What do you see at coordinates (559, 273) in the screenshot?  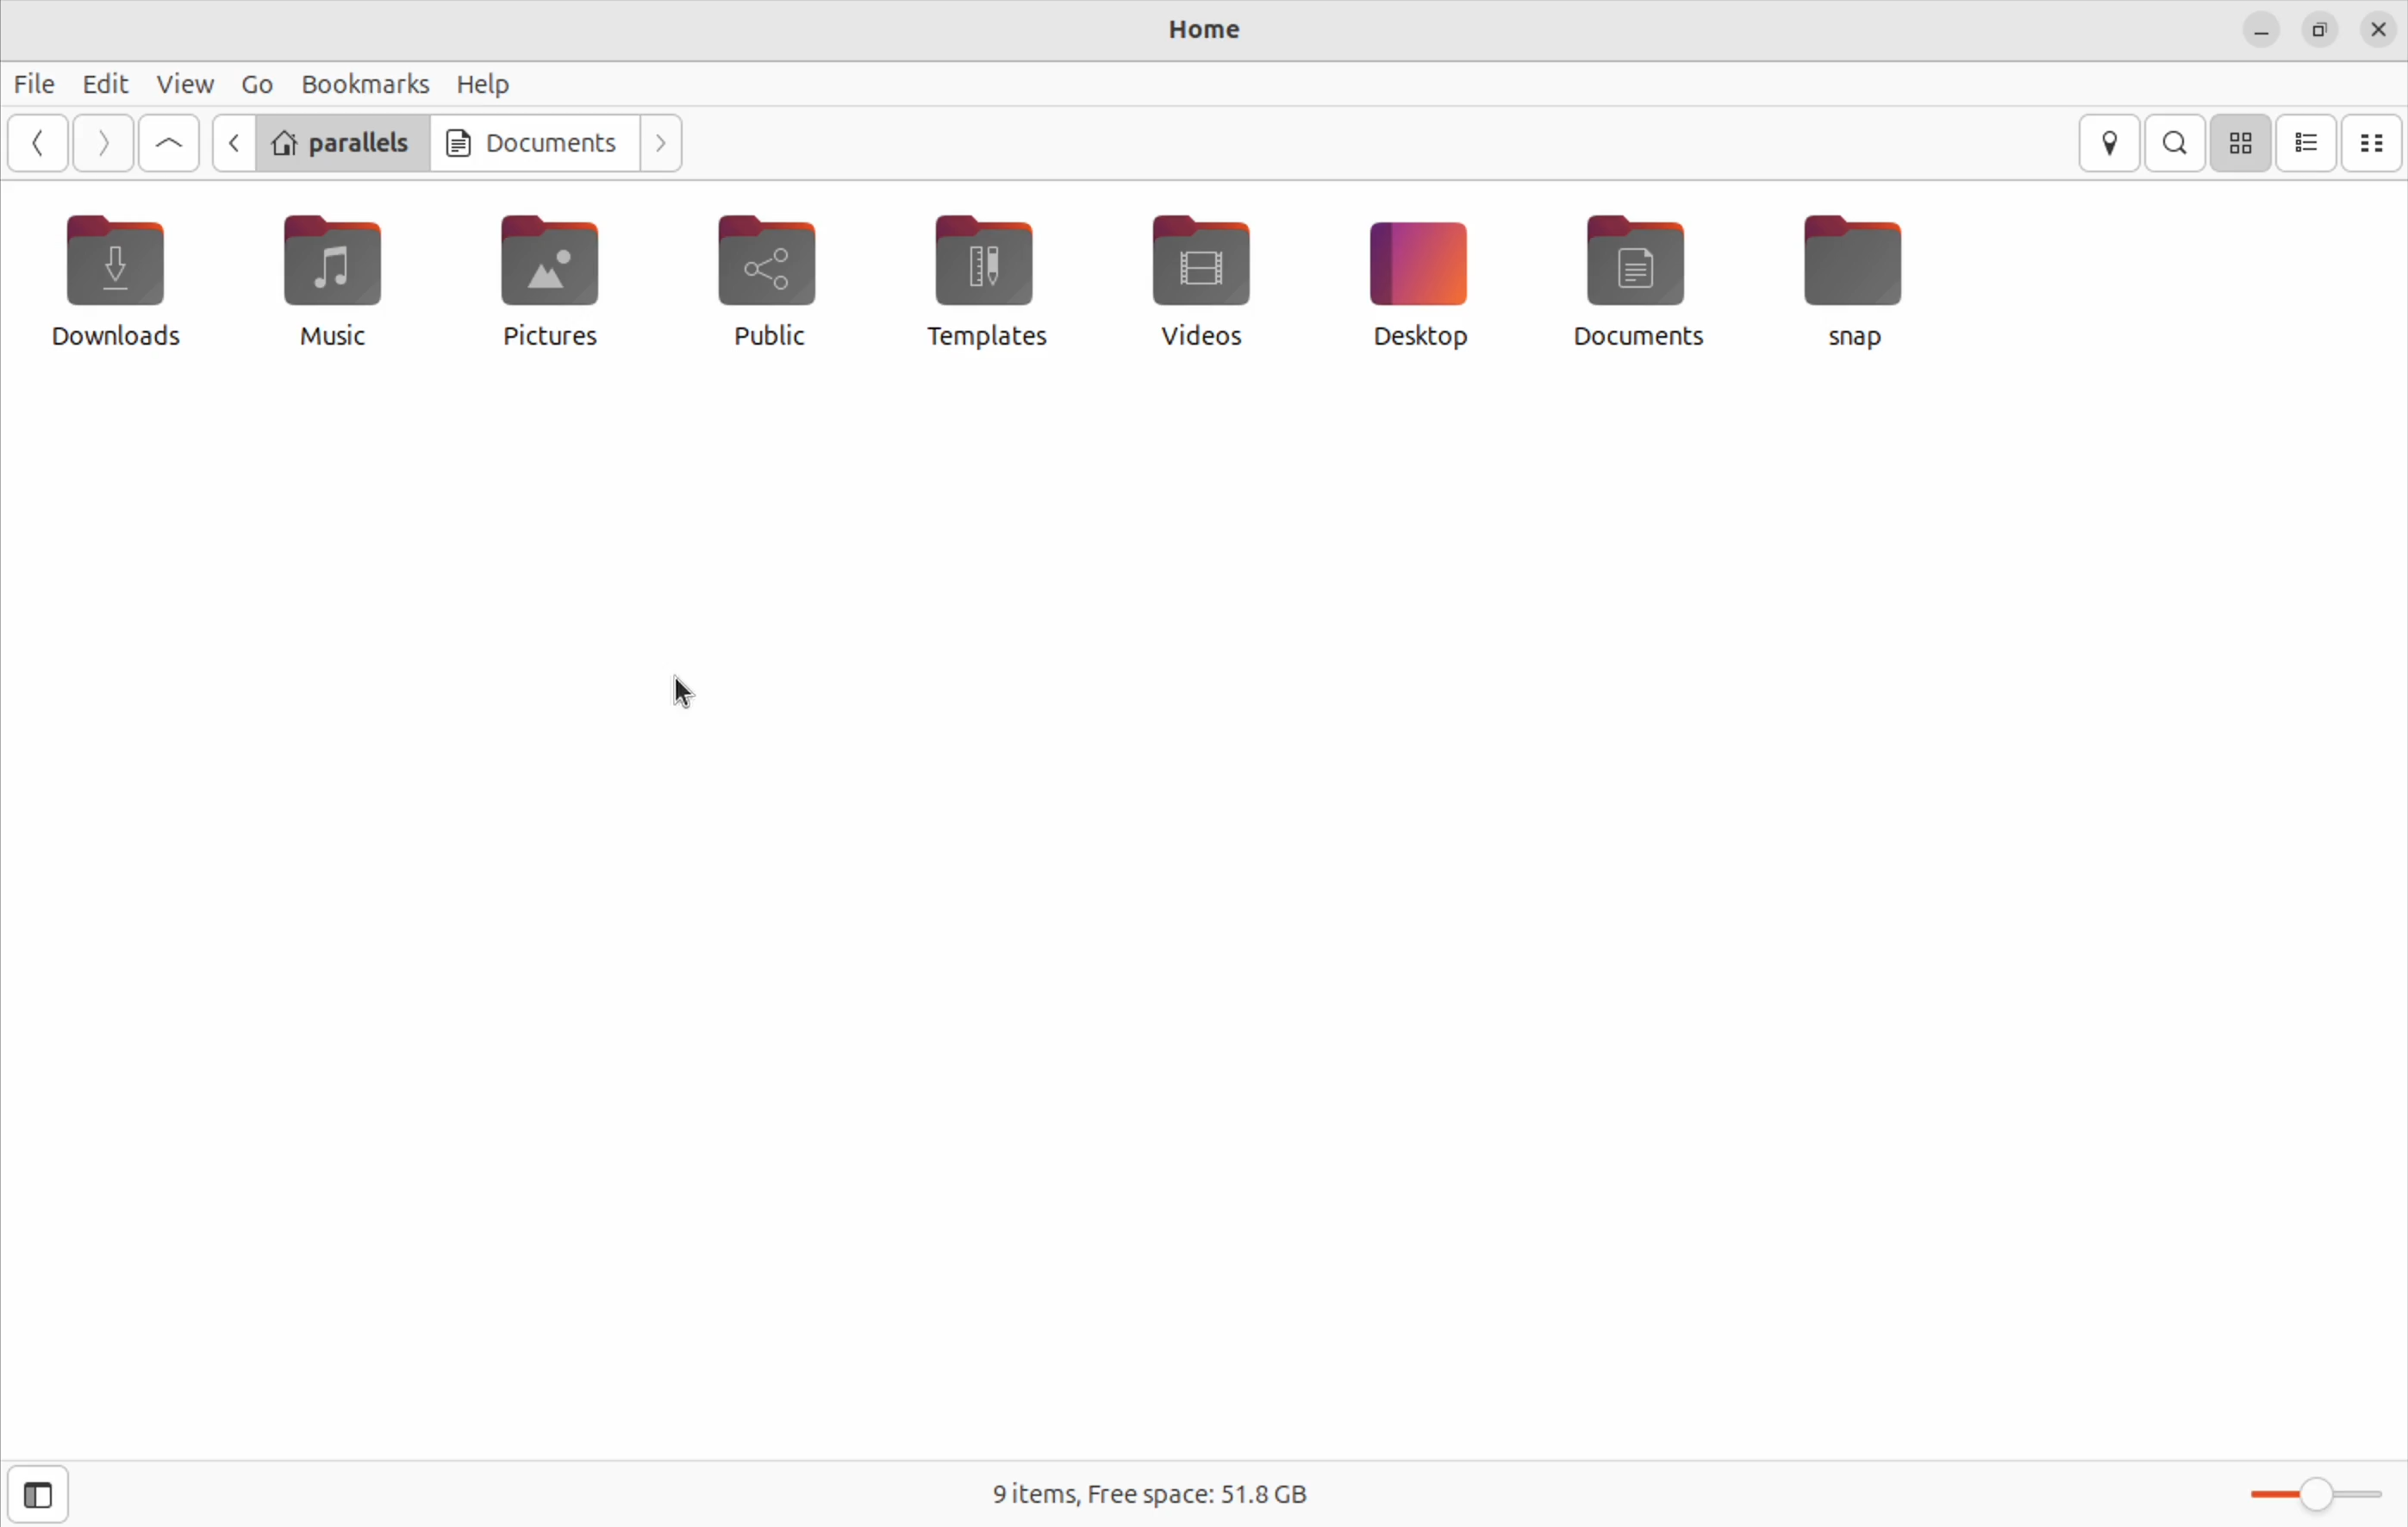 I see `pictures` at bounding box center [559, 273].